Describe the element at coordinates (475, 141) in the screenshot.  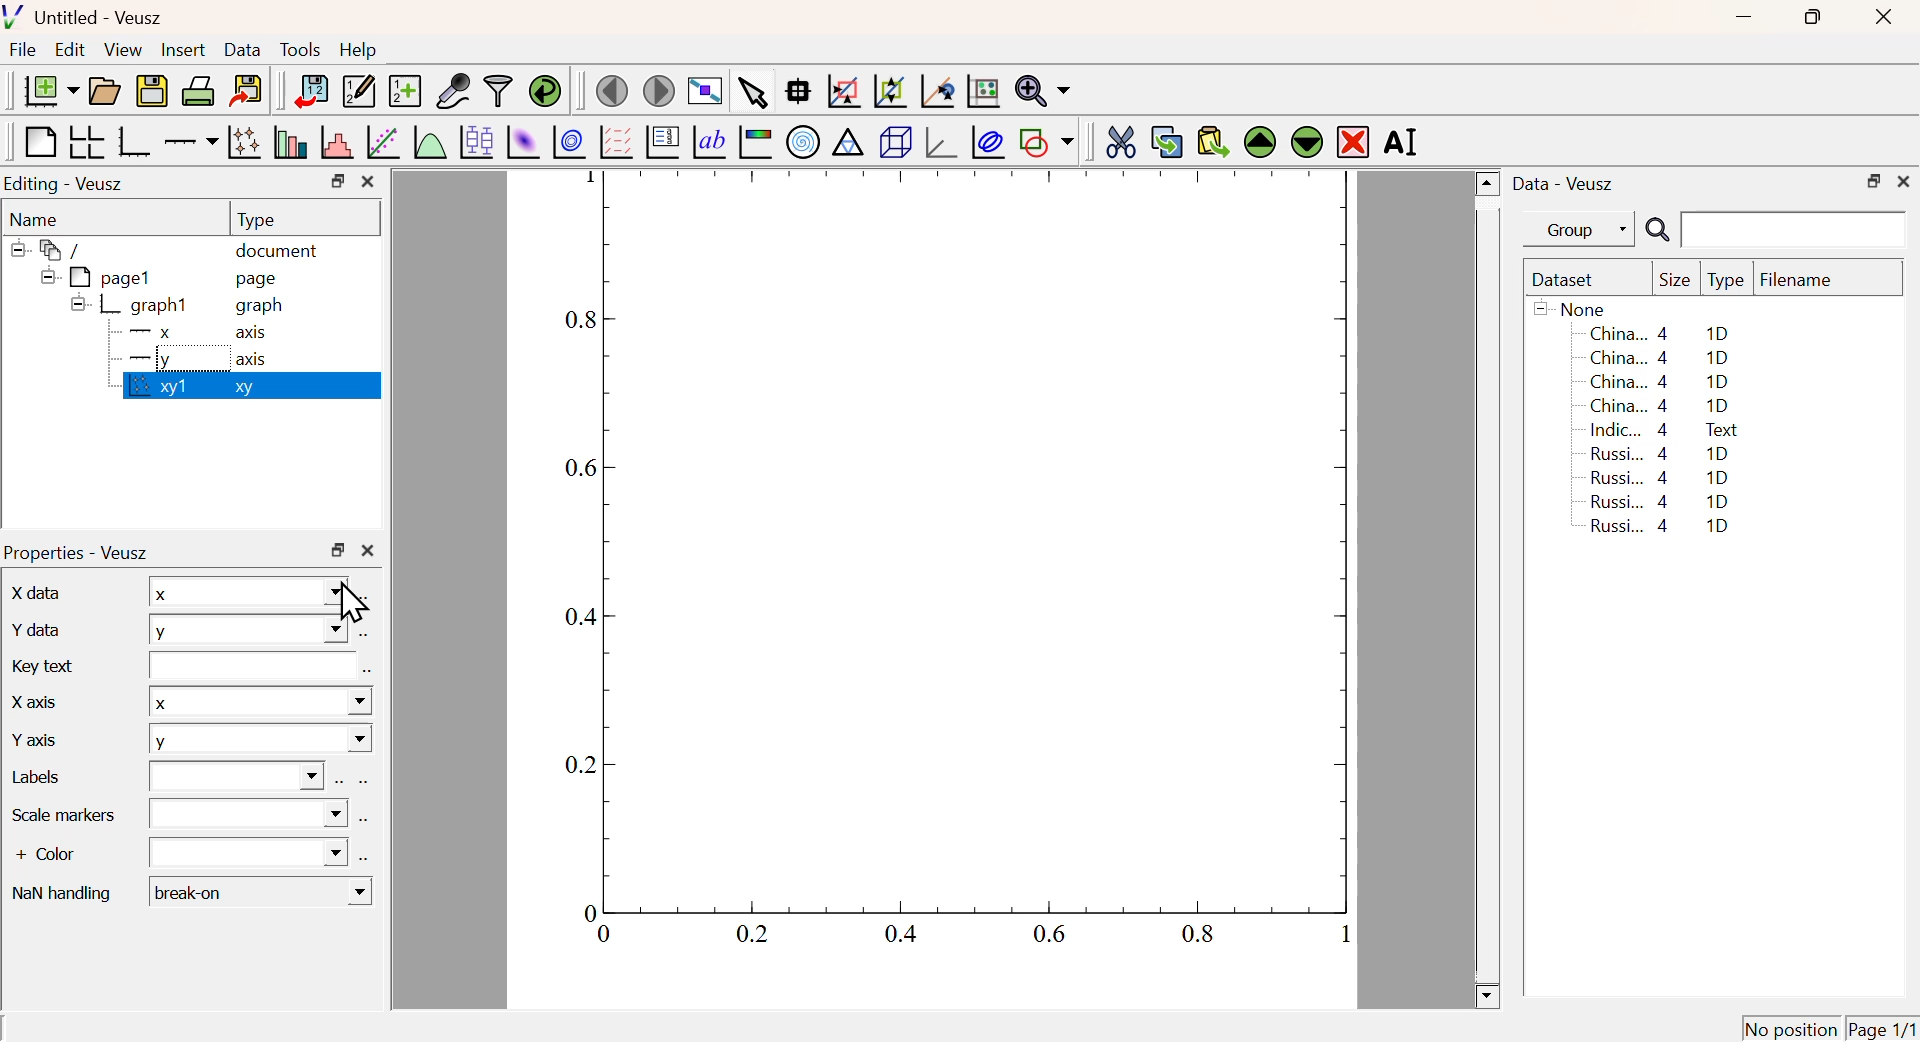
I see `Plot Box Plots` at that location.